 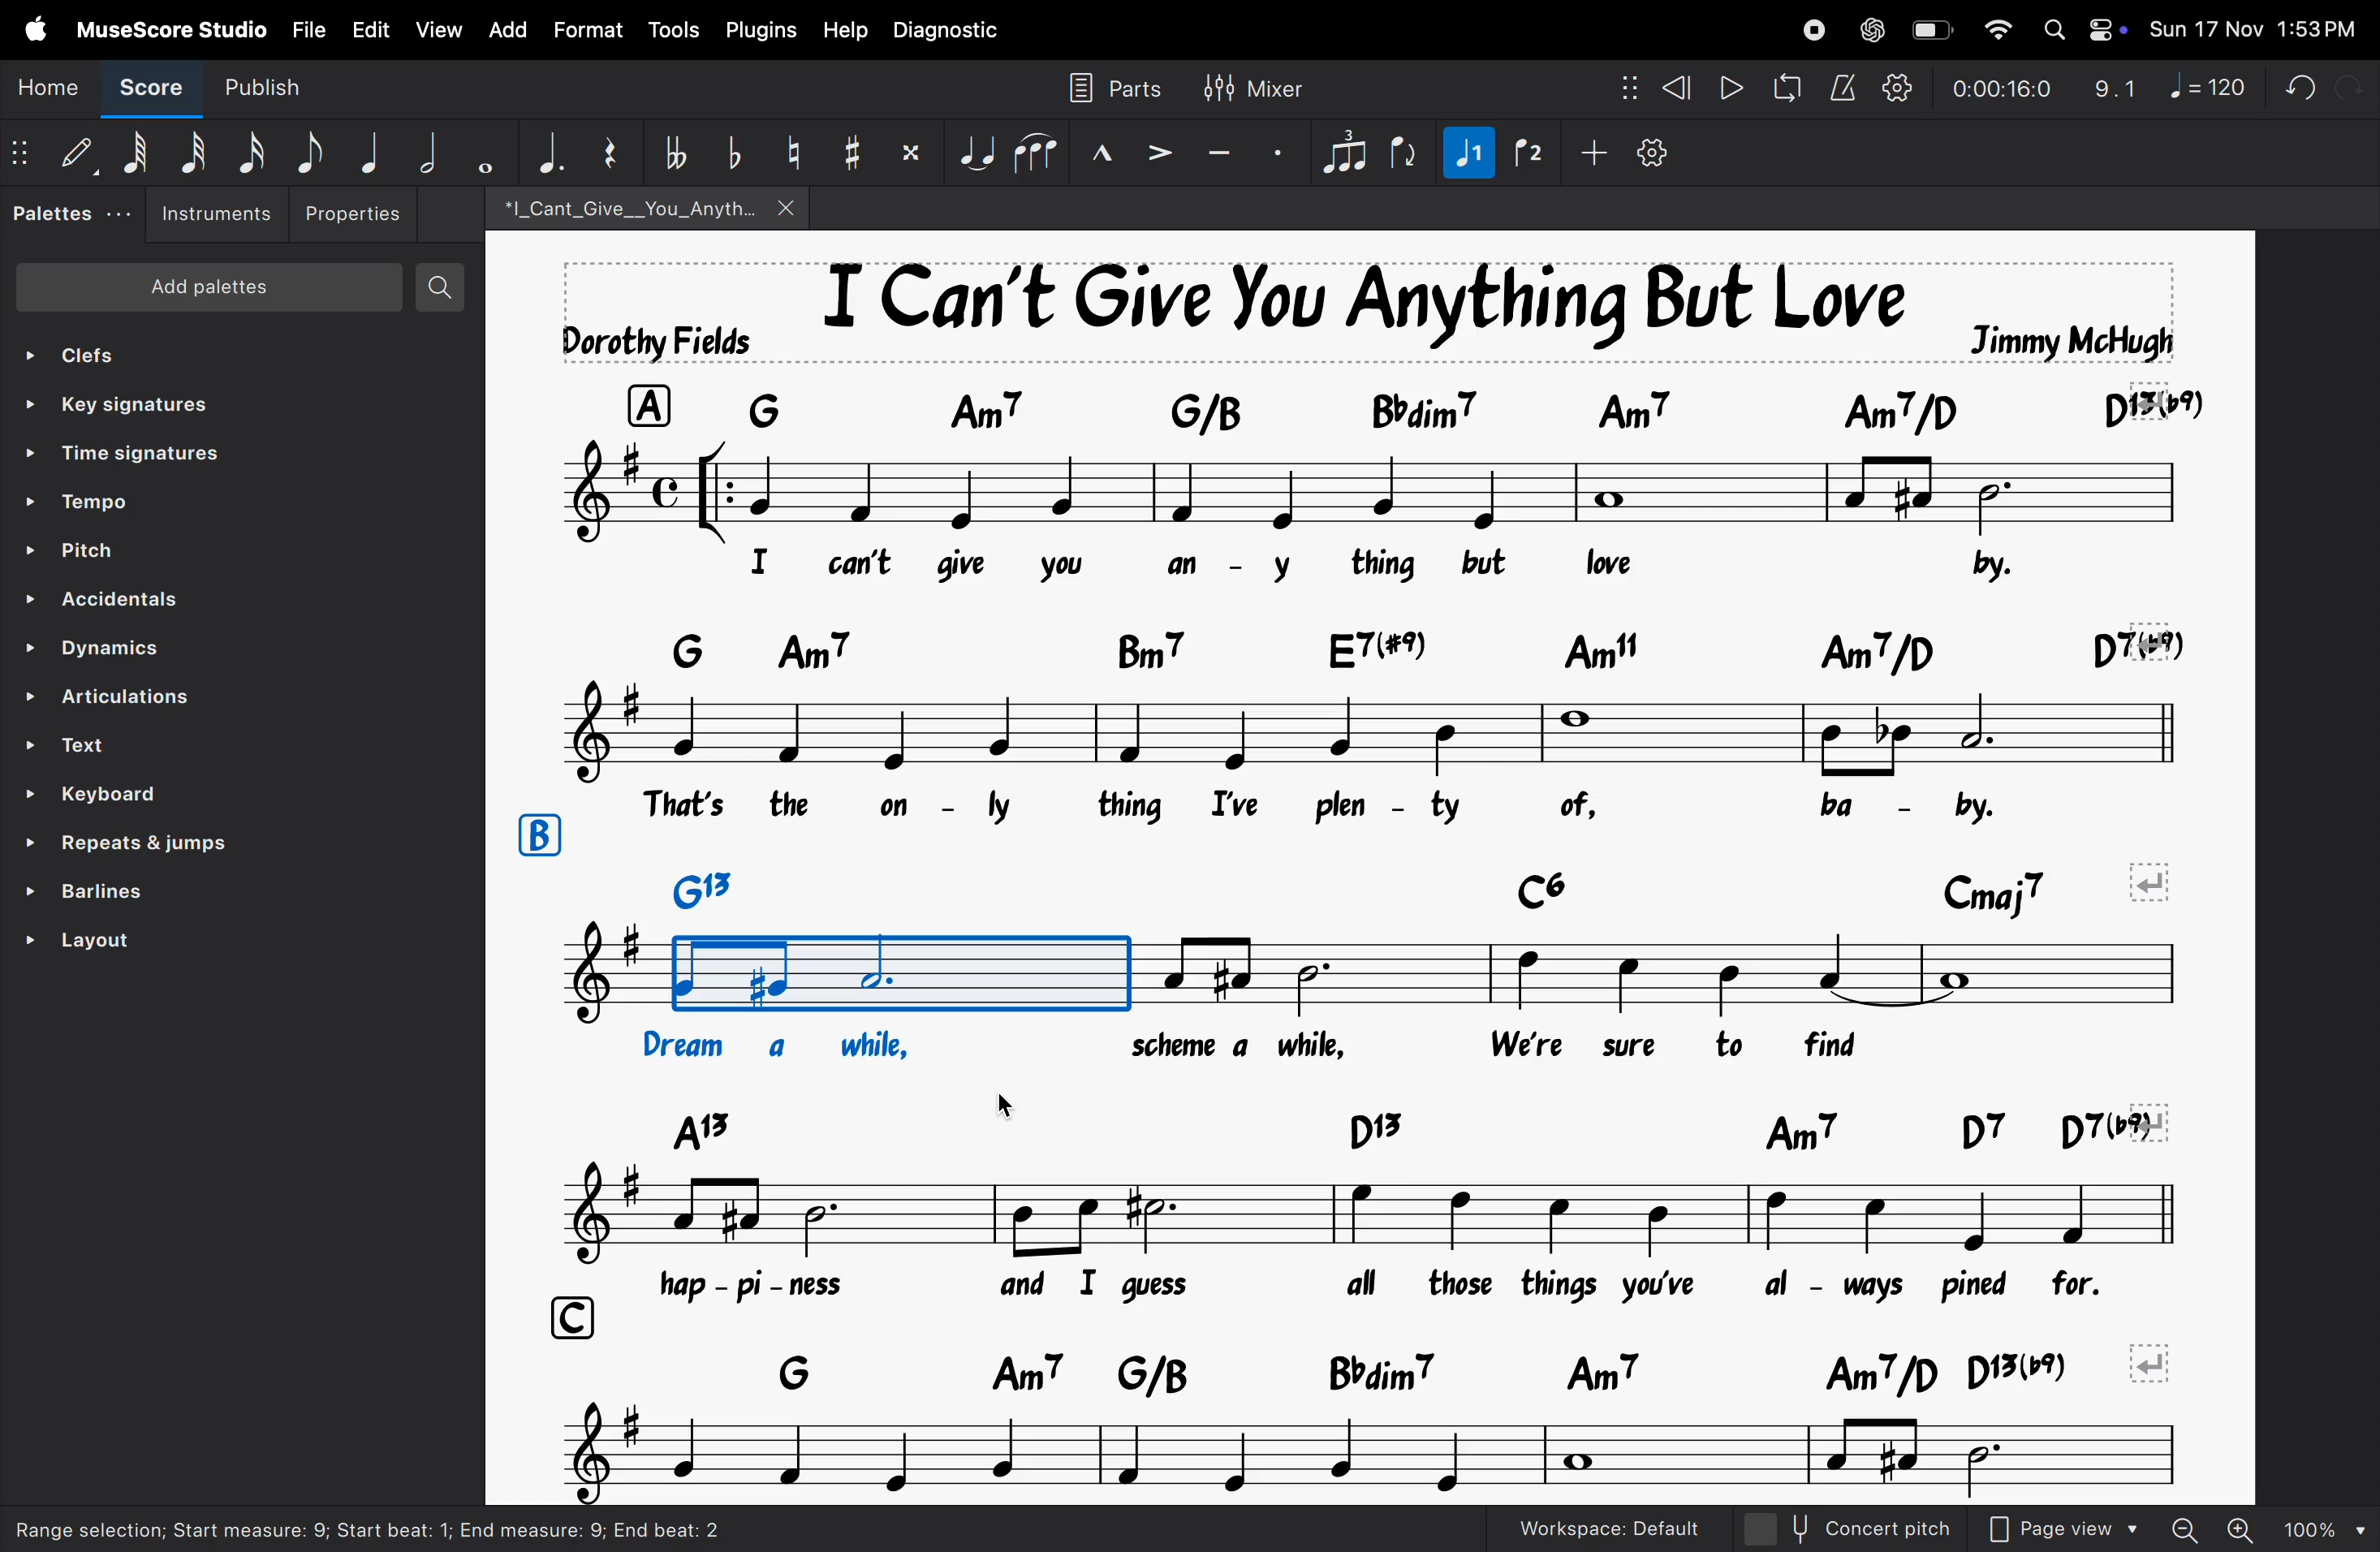 I want to click on row, so click(x=575, y=1314).